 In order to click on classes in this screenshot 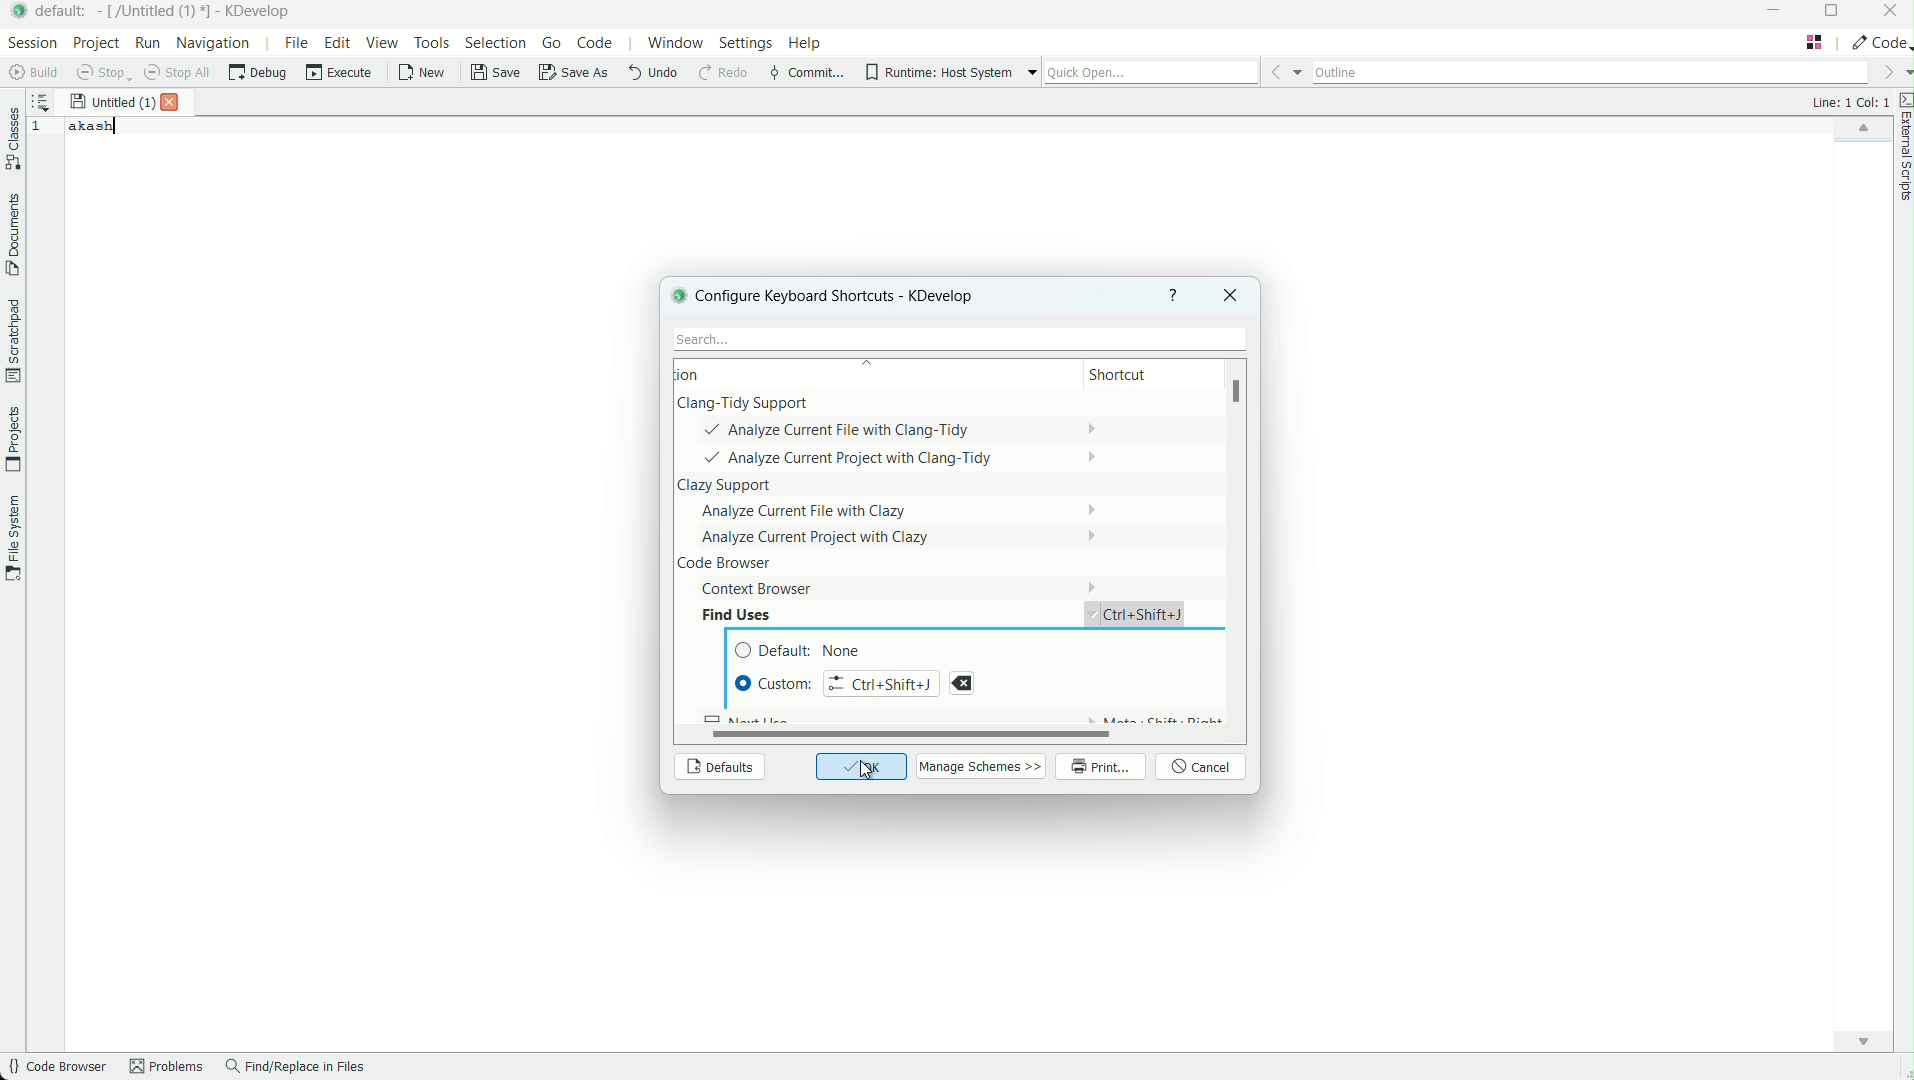, I will do `click(13, 141)`.